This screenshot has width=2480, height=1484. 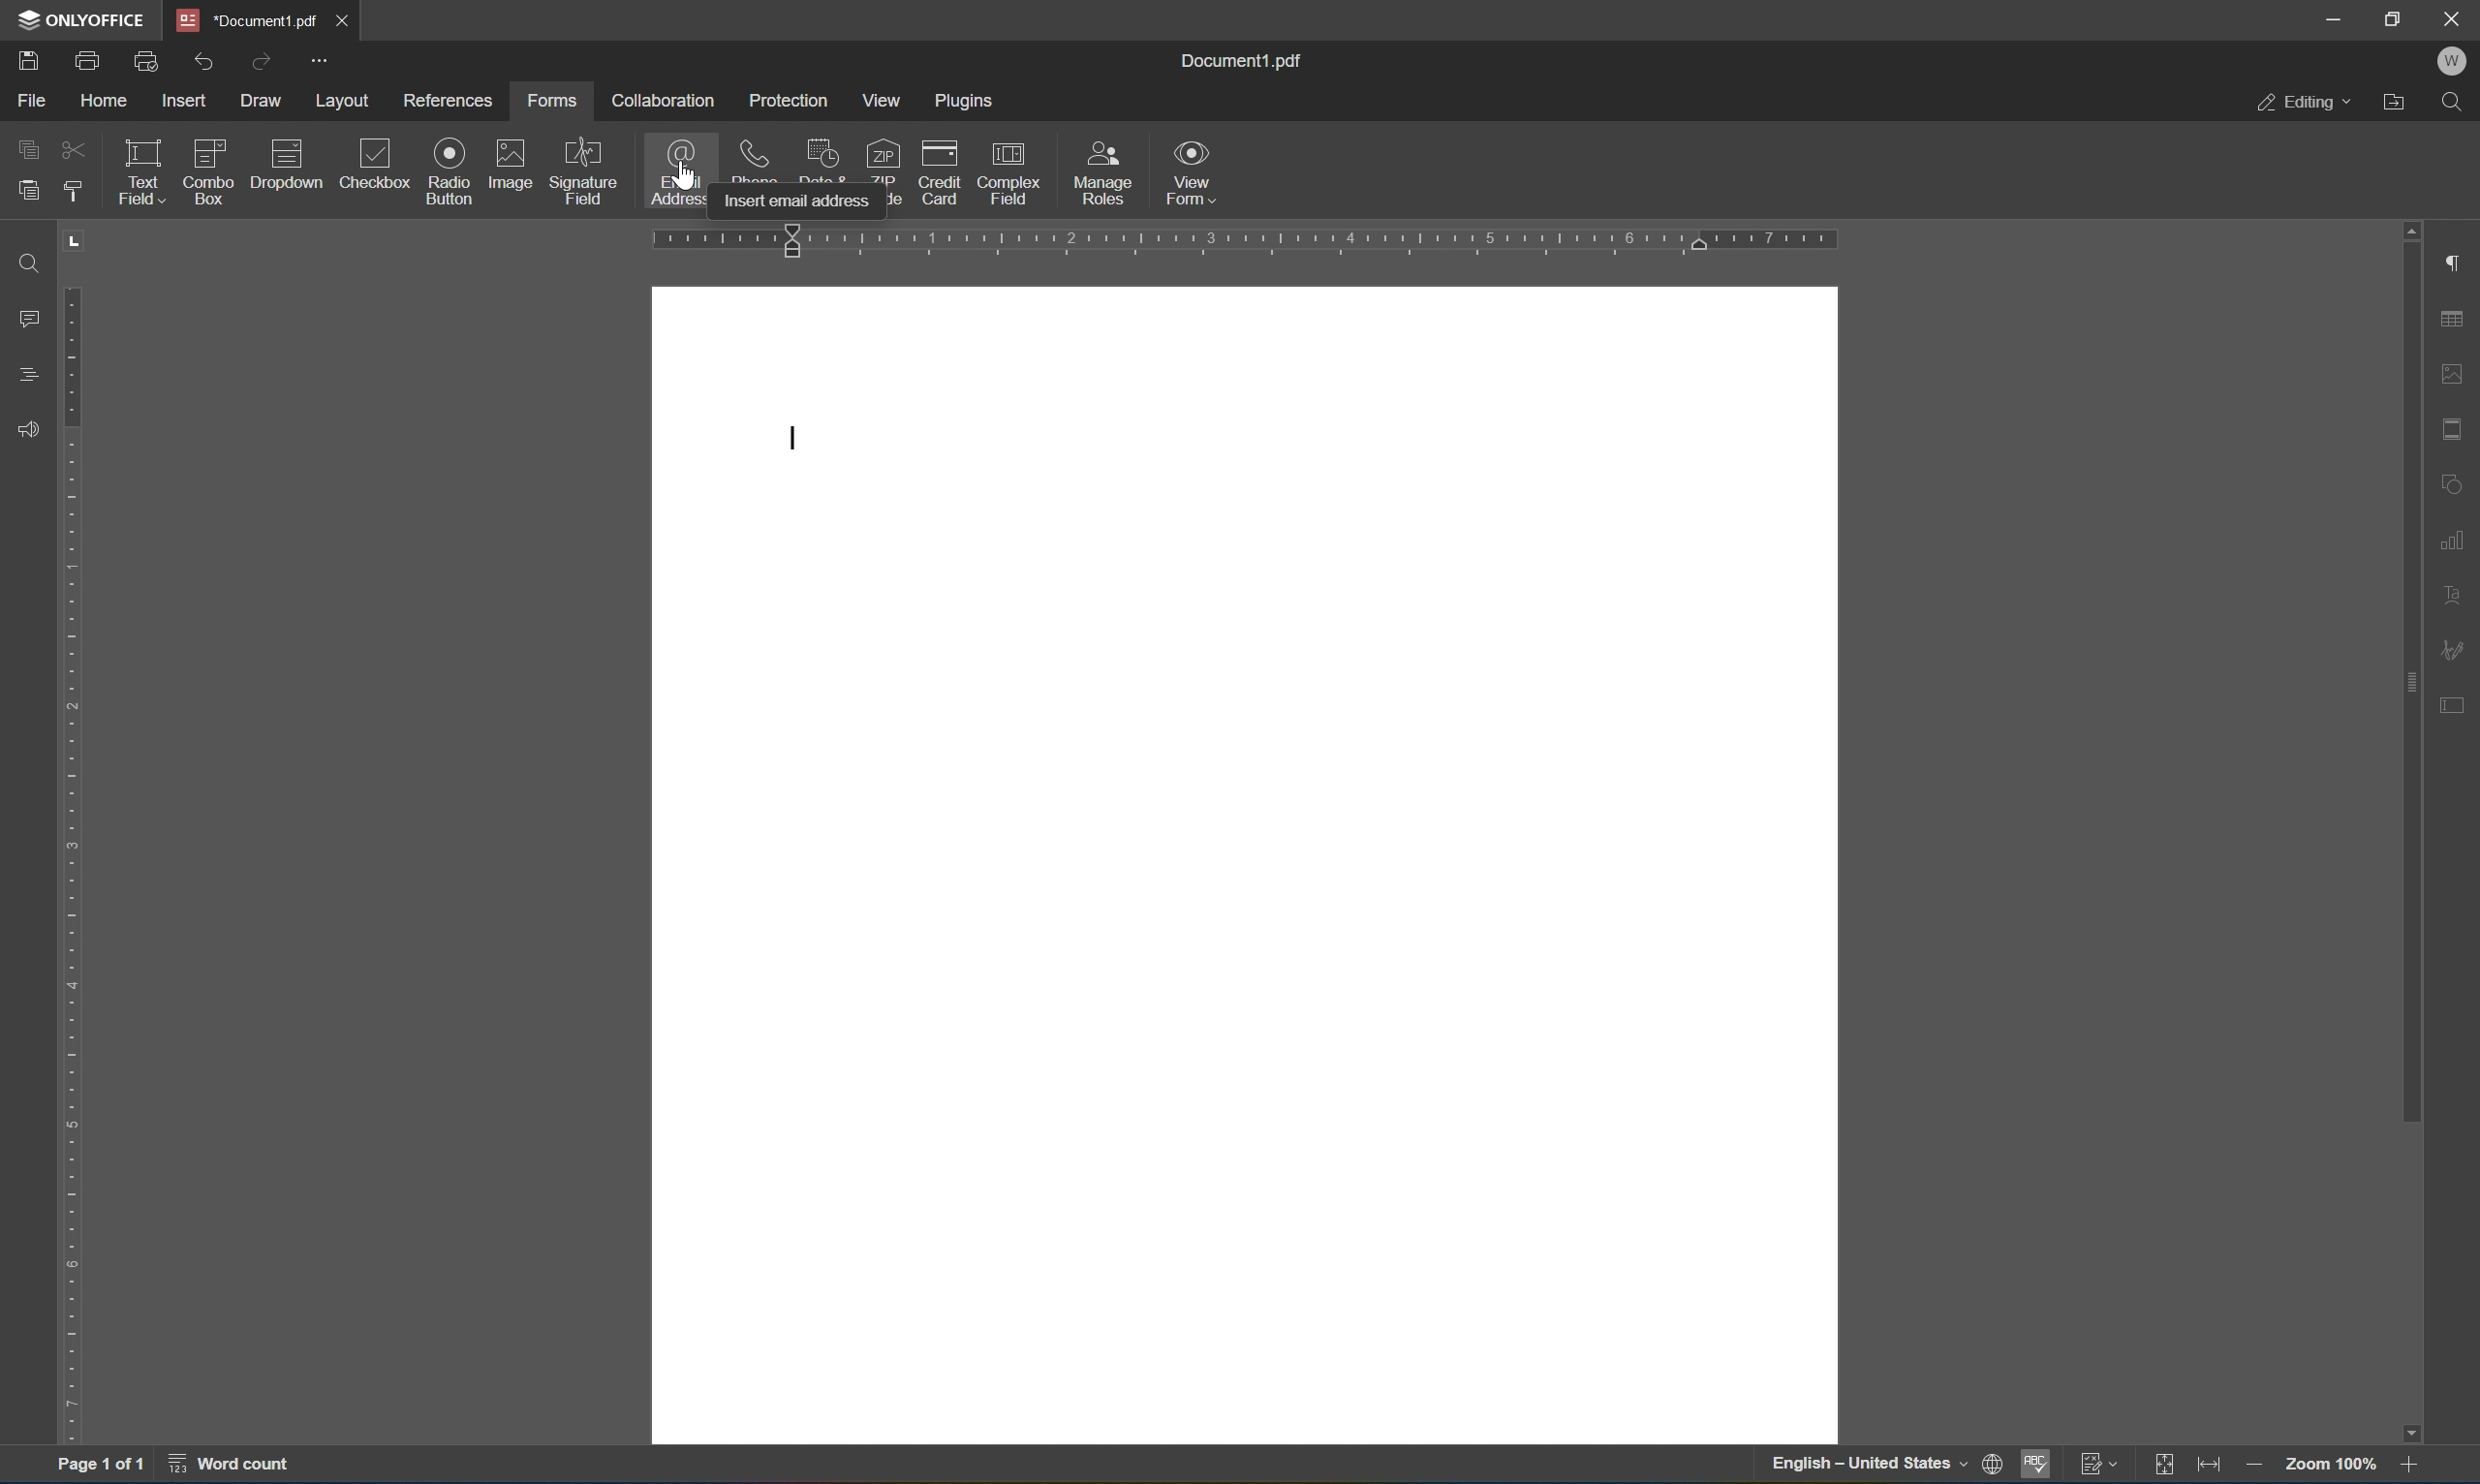 What do you see at coordinates (341, 103) in the screenshot?
I see `layout` at bounding box center [341, 103].